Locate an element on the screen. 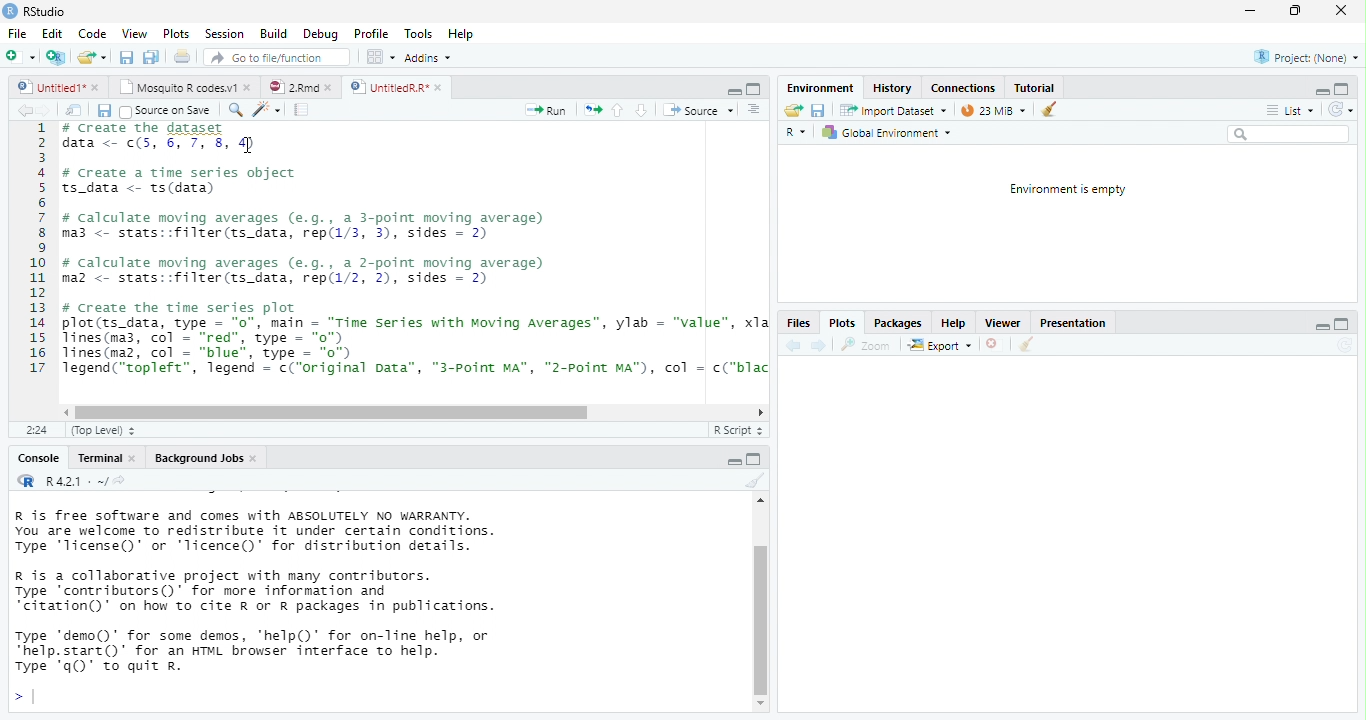  Import Dataset is located at coordinates (895, 110).